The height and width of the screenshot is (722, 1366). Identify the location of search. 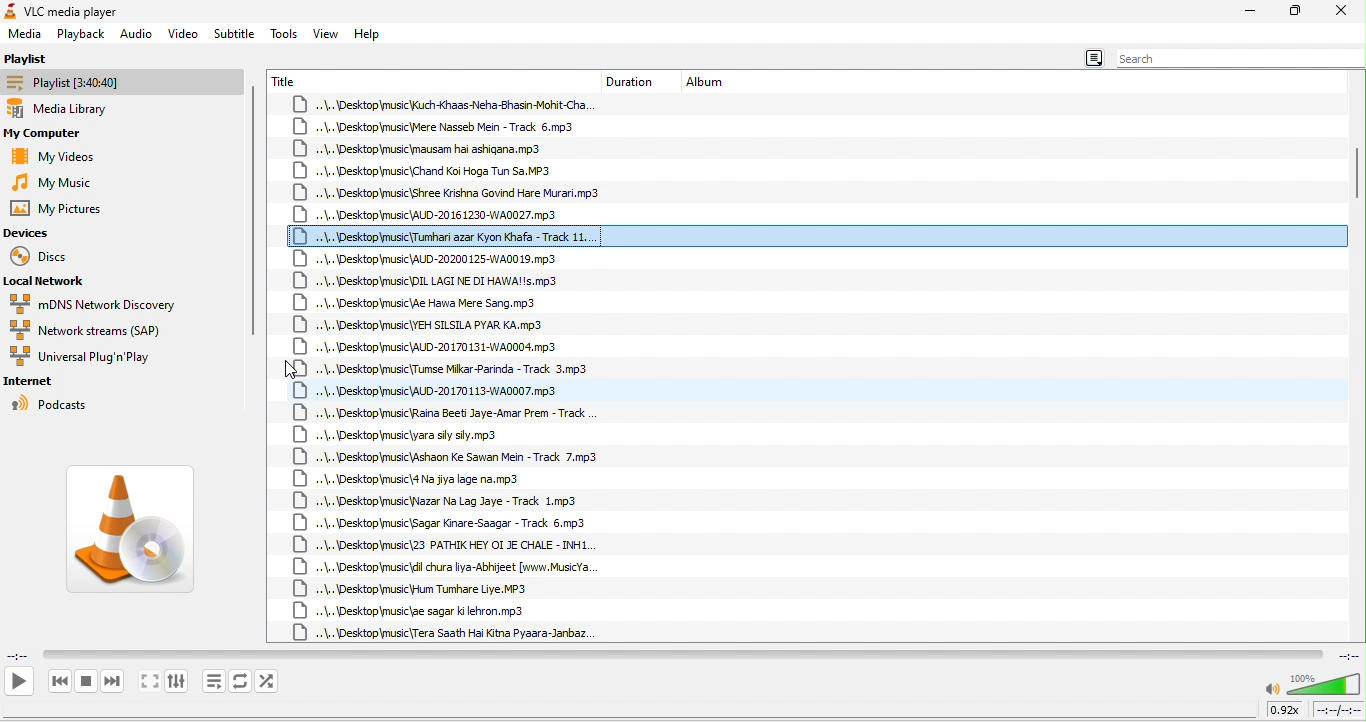
(1236, 59).